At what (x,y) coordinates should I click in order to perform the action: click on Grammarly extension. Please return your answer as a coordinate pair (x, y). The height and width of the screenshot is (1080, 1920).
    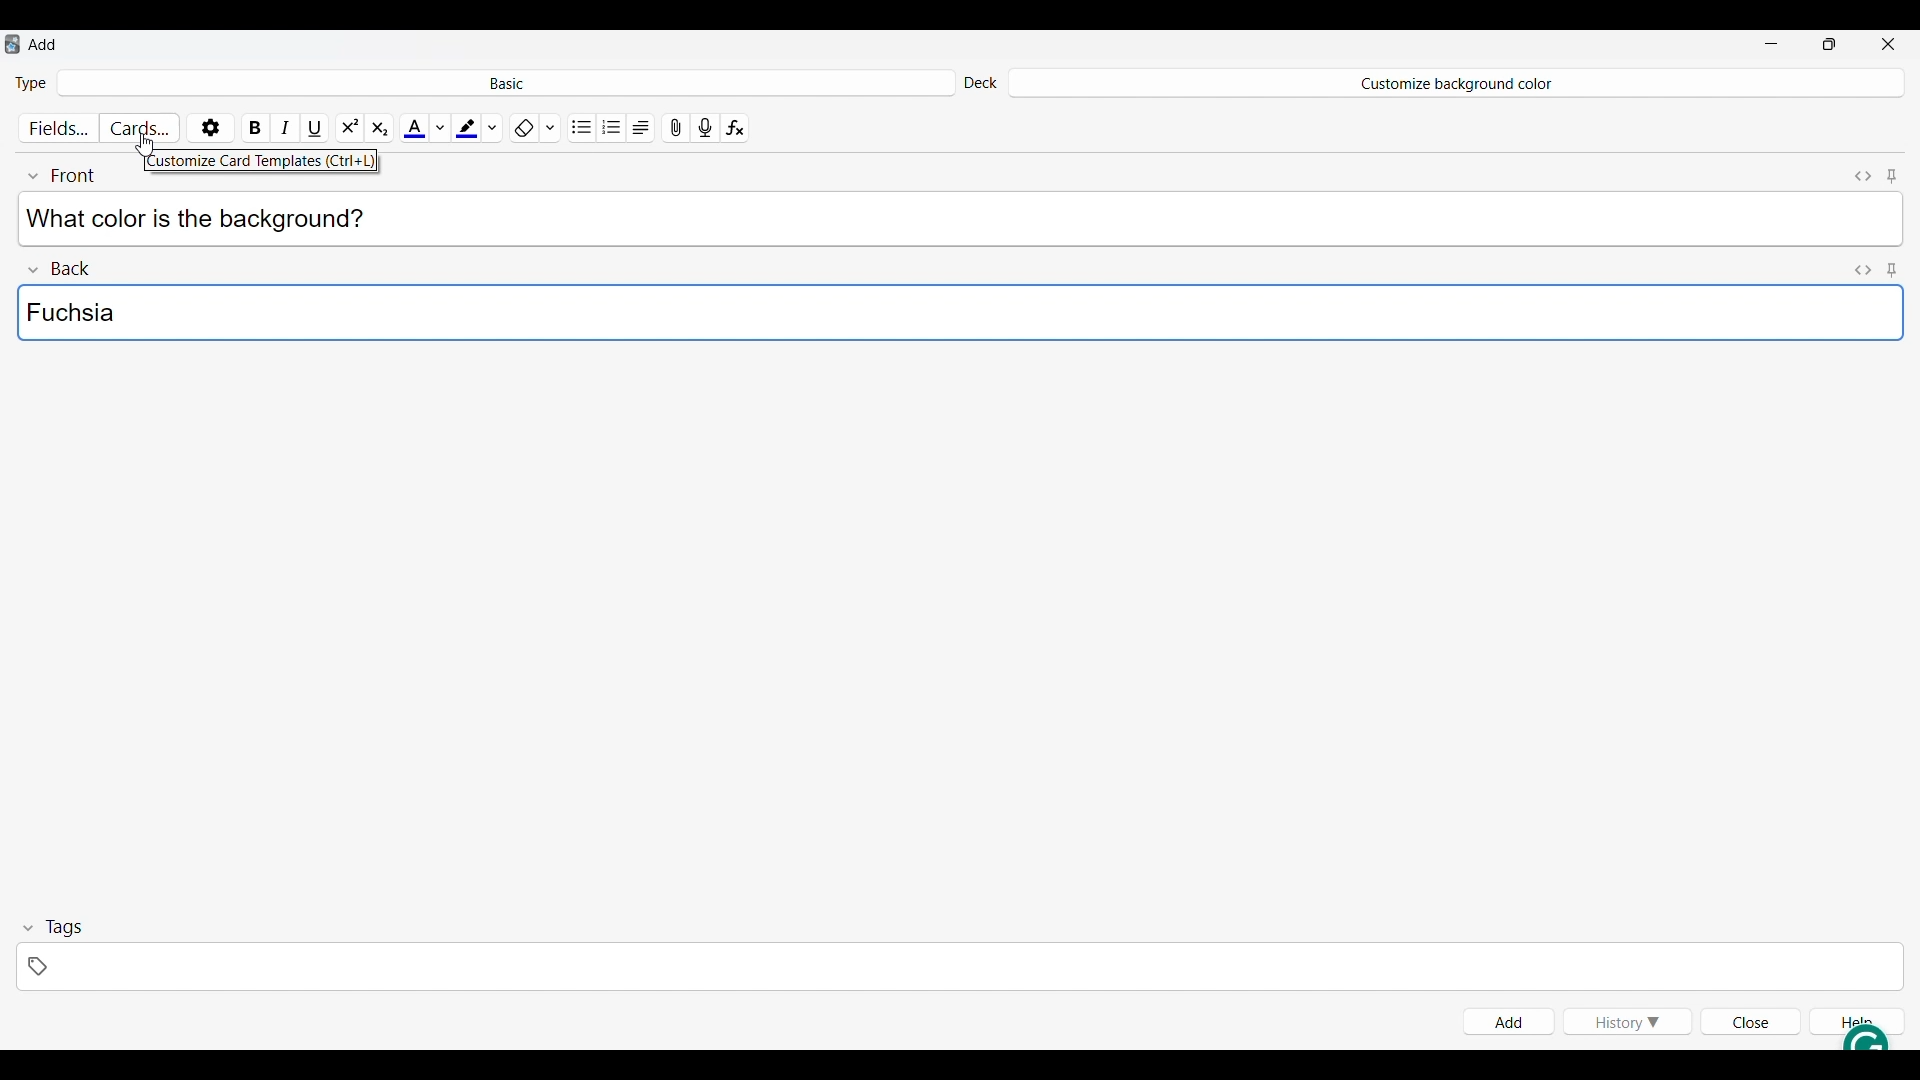
    Looking at the image, I should click on (1847, 1037).